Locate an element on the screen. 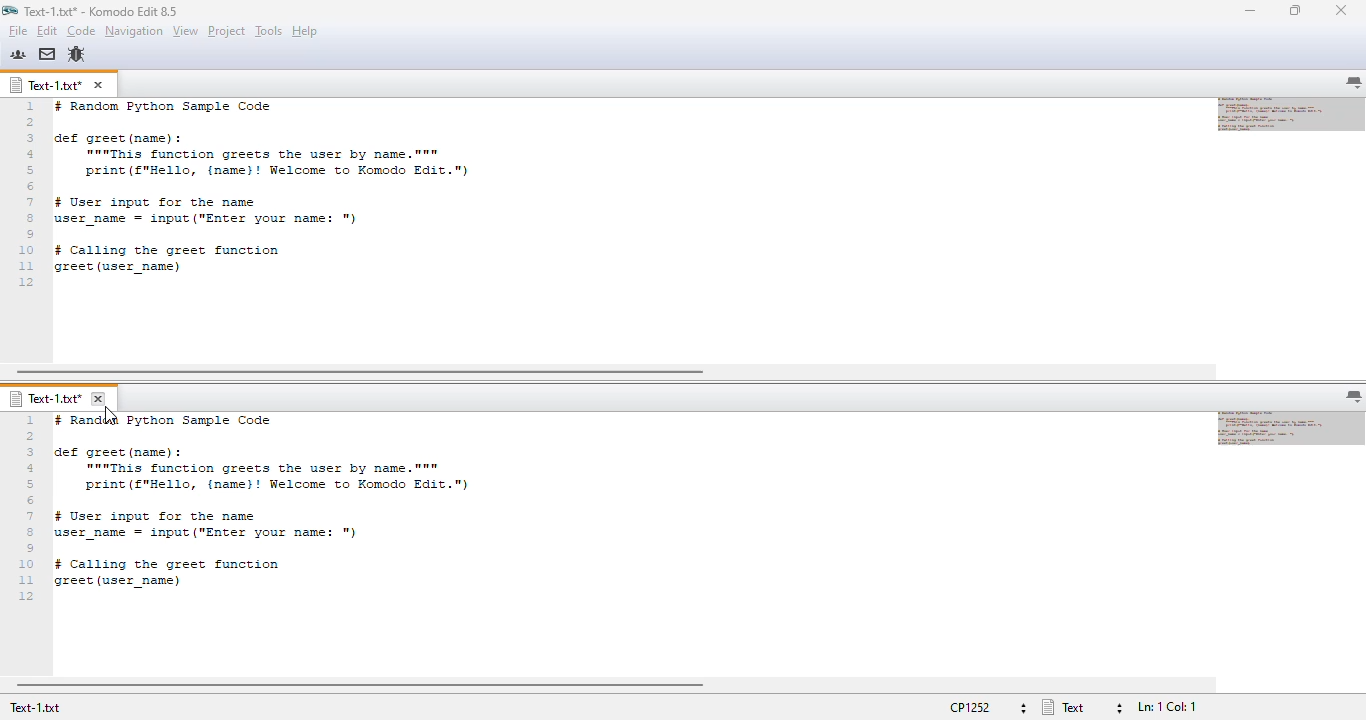 The width and height of the screenshot is (1366, 720). list all tabs is located at coordinates (1354, 82).